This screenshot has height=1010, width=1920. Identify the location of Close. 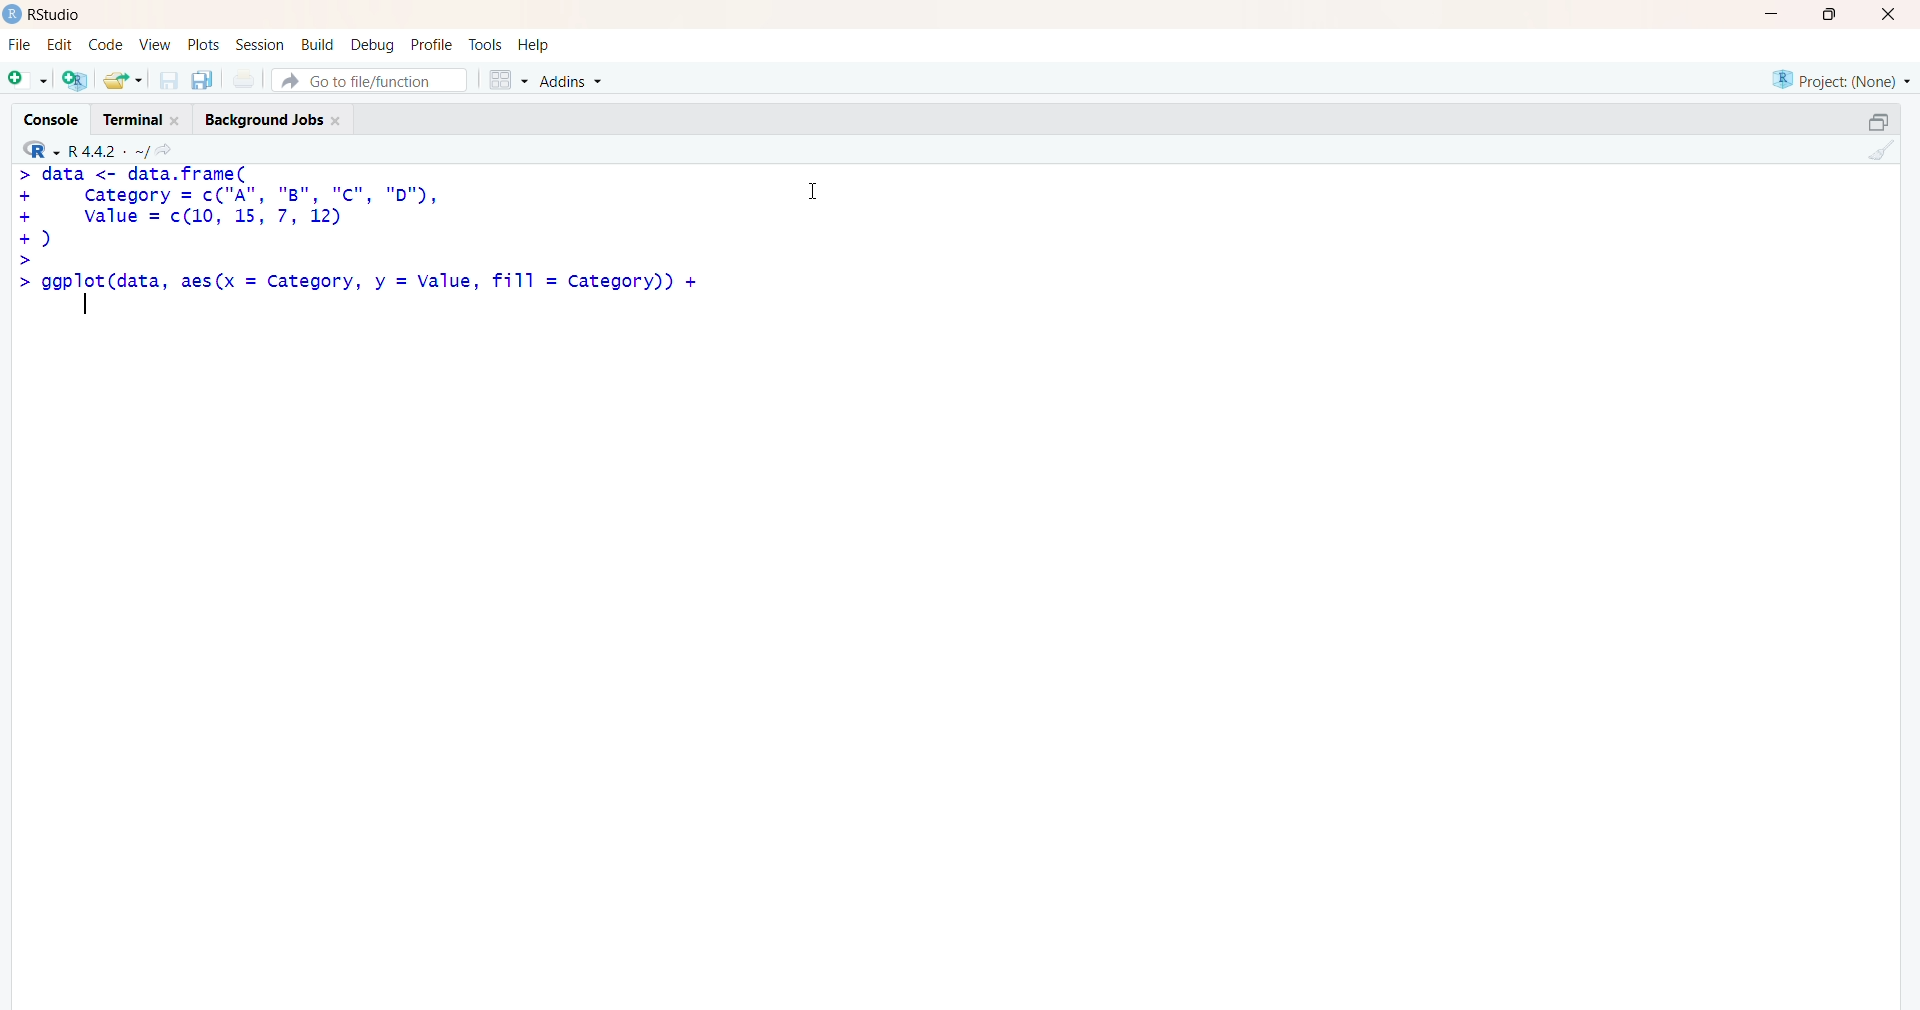
(1885, 14).